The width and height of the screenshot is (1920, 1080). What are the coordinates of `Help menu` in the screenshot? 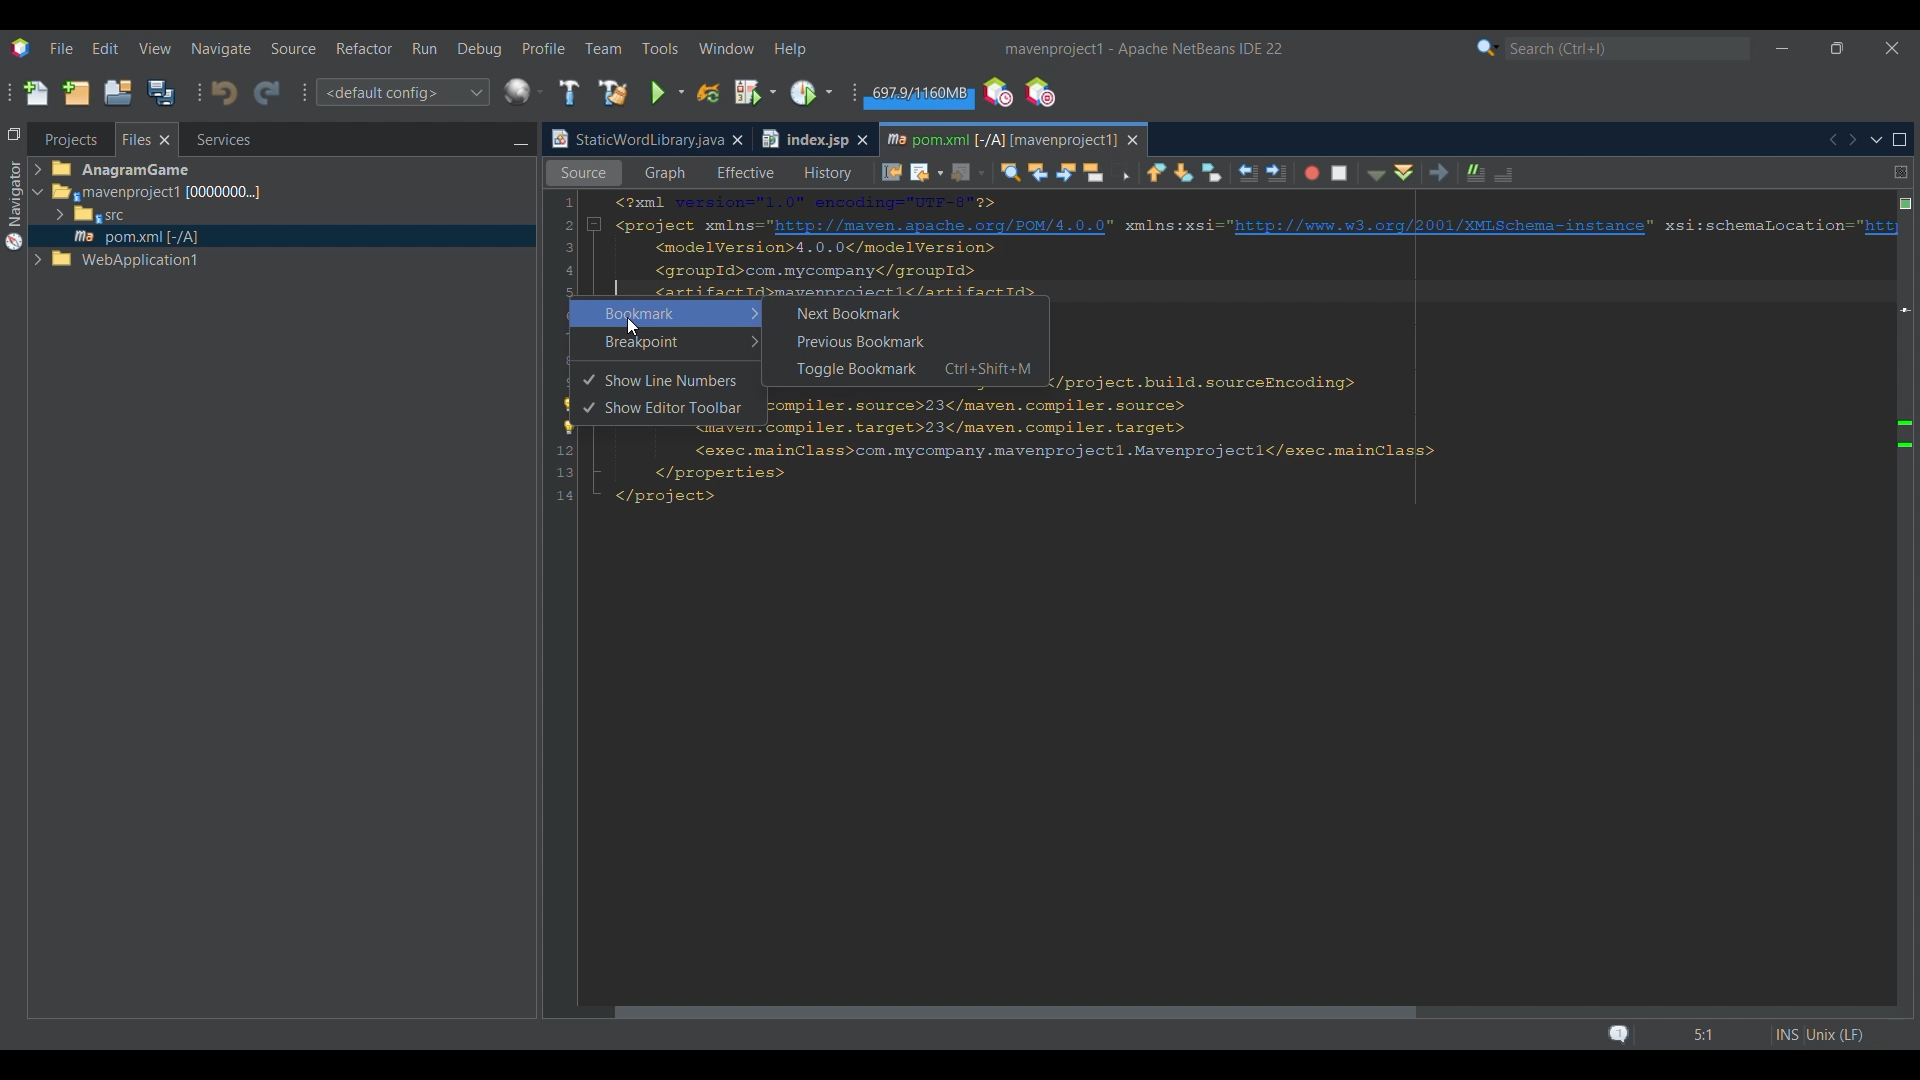 It's located at (789, 50).